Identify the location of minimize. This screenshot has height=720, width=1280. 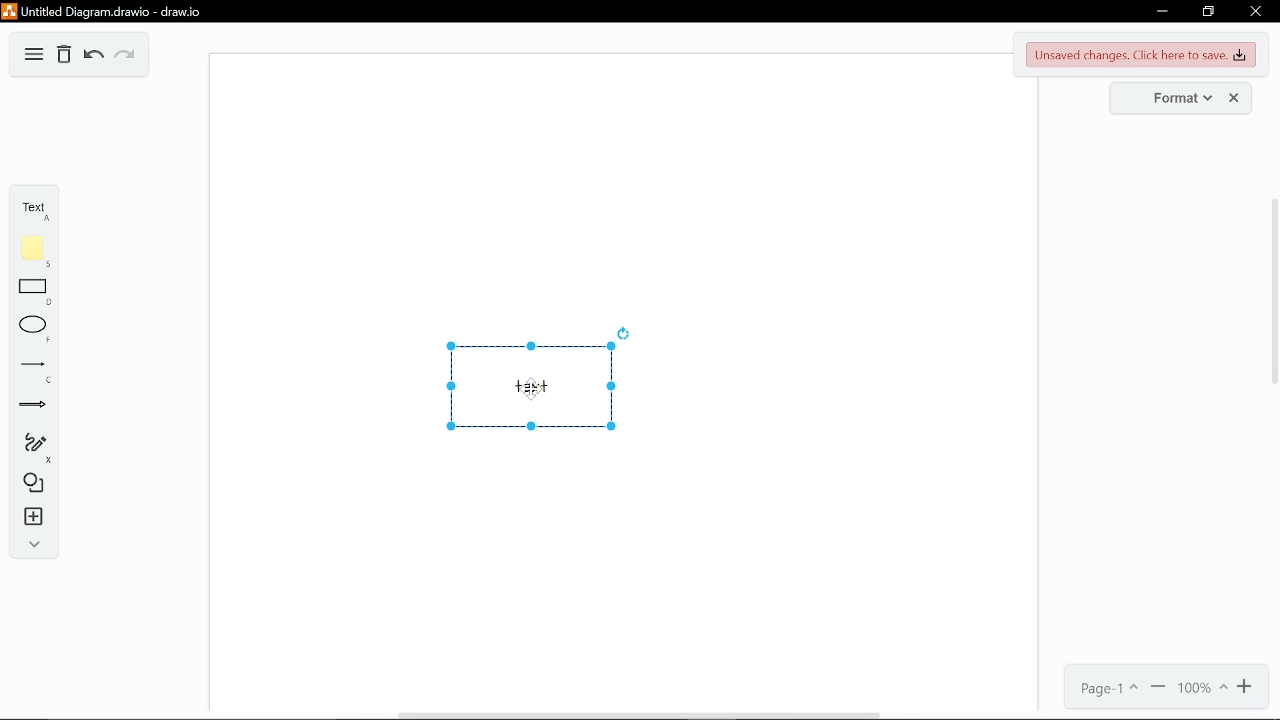
(1159, 12).